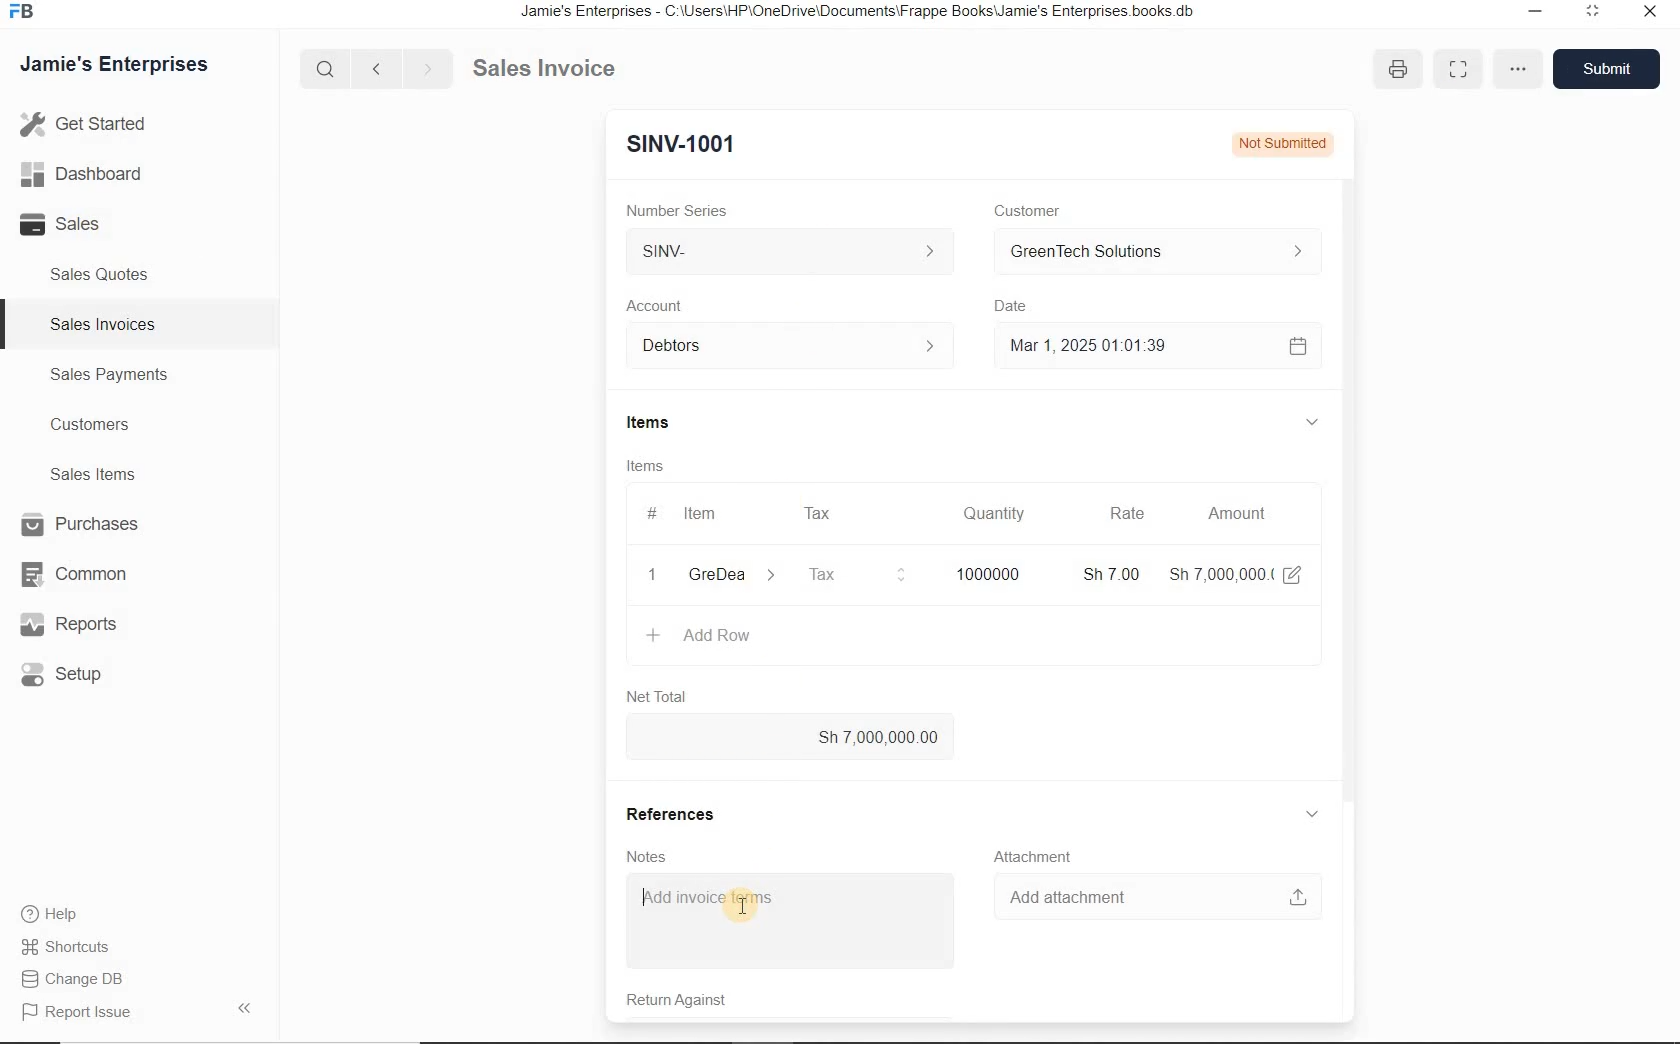 The image size is (1680, 1044). I want to click on Sales Items, so click(88, 474).